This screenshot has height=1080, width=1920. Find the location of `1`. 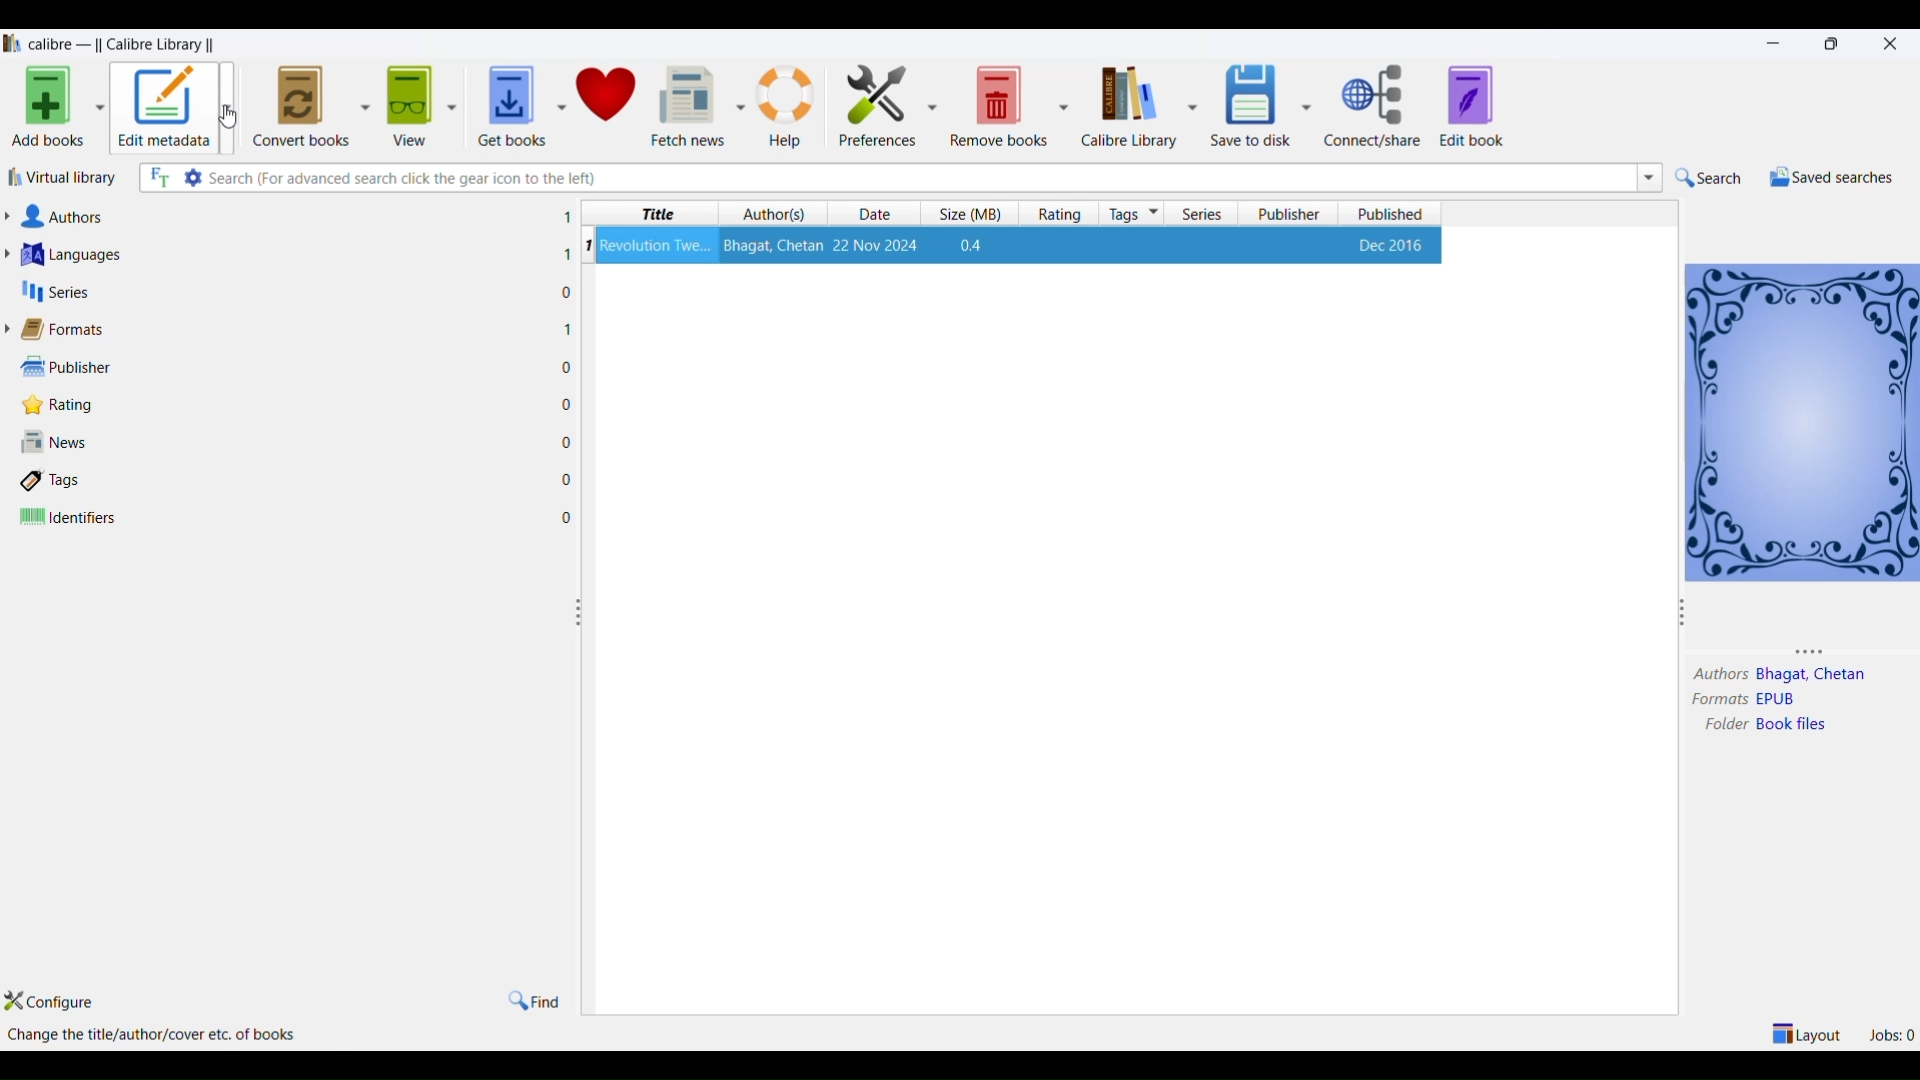

1 is located at coordinates (567, 217).